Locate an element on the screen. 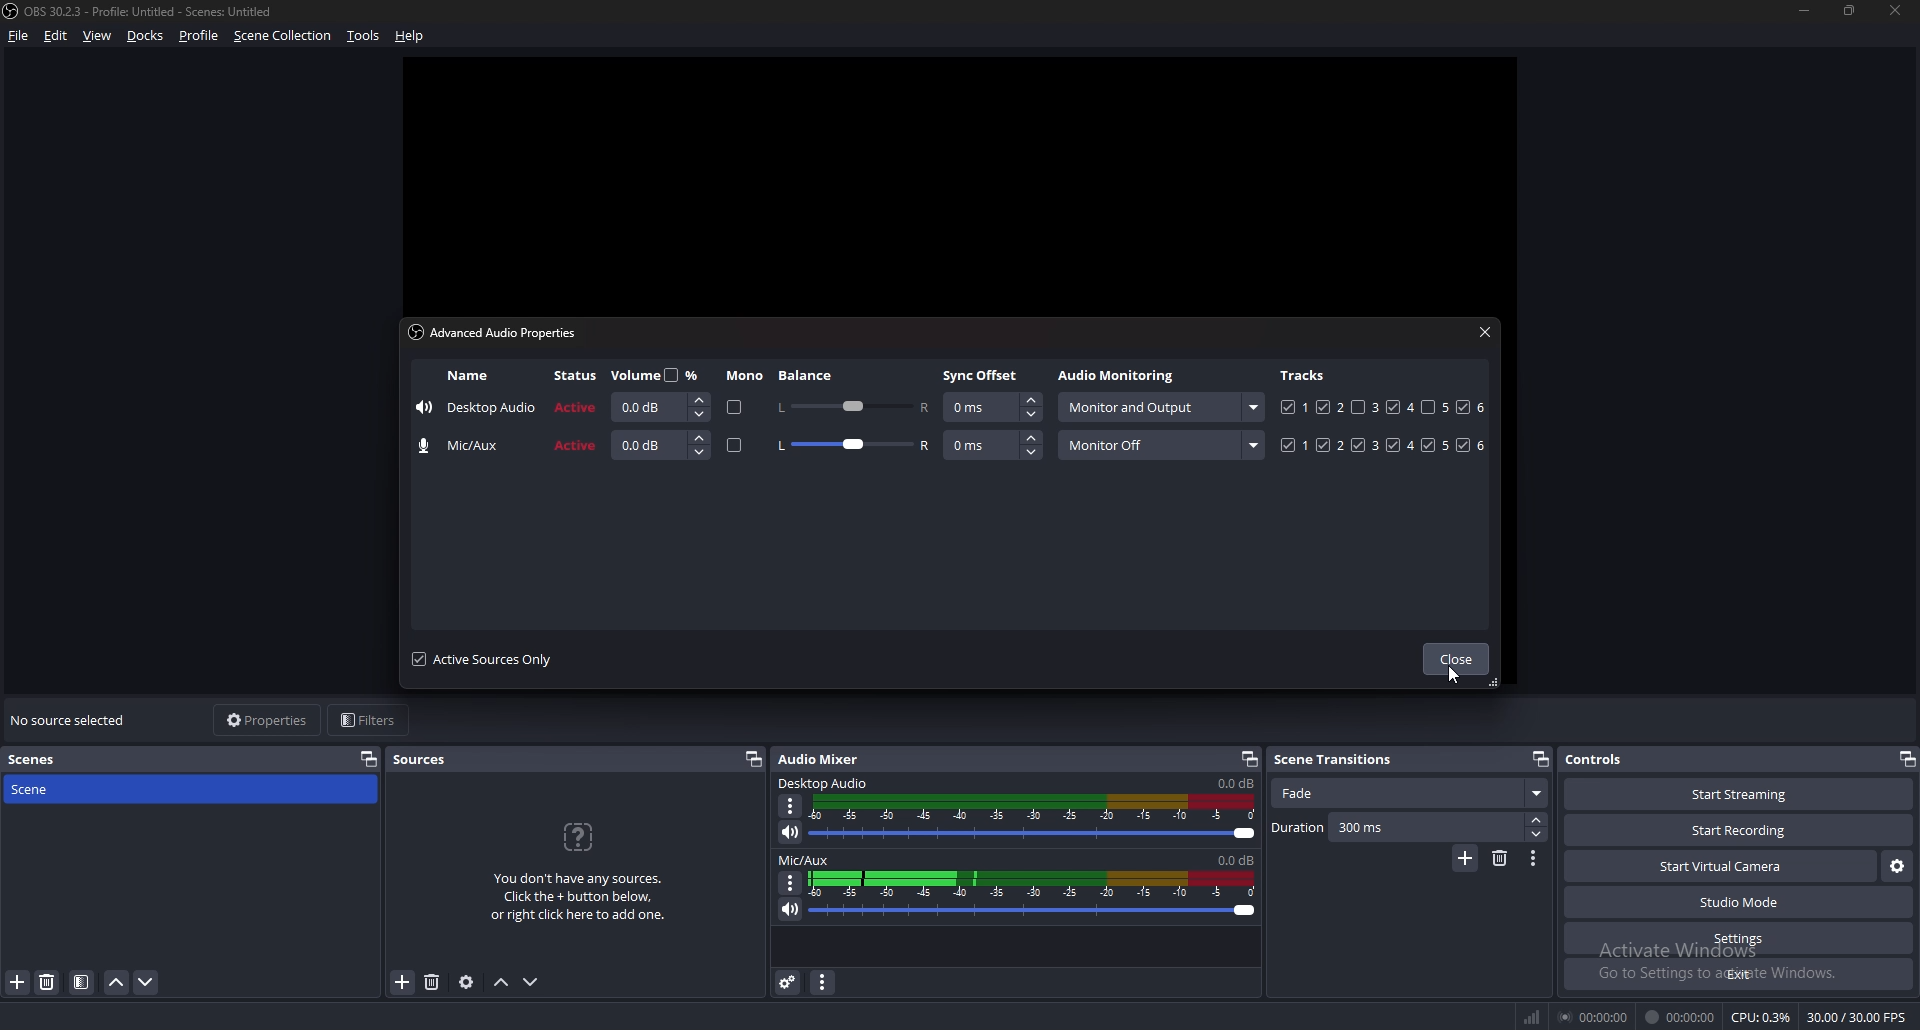  volume is located at coordinates (659, 374).